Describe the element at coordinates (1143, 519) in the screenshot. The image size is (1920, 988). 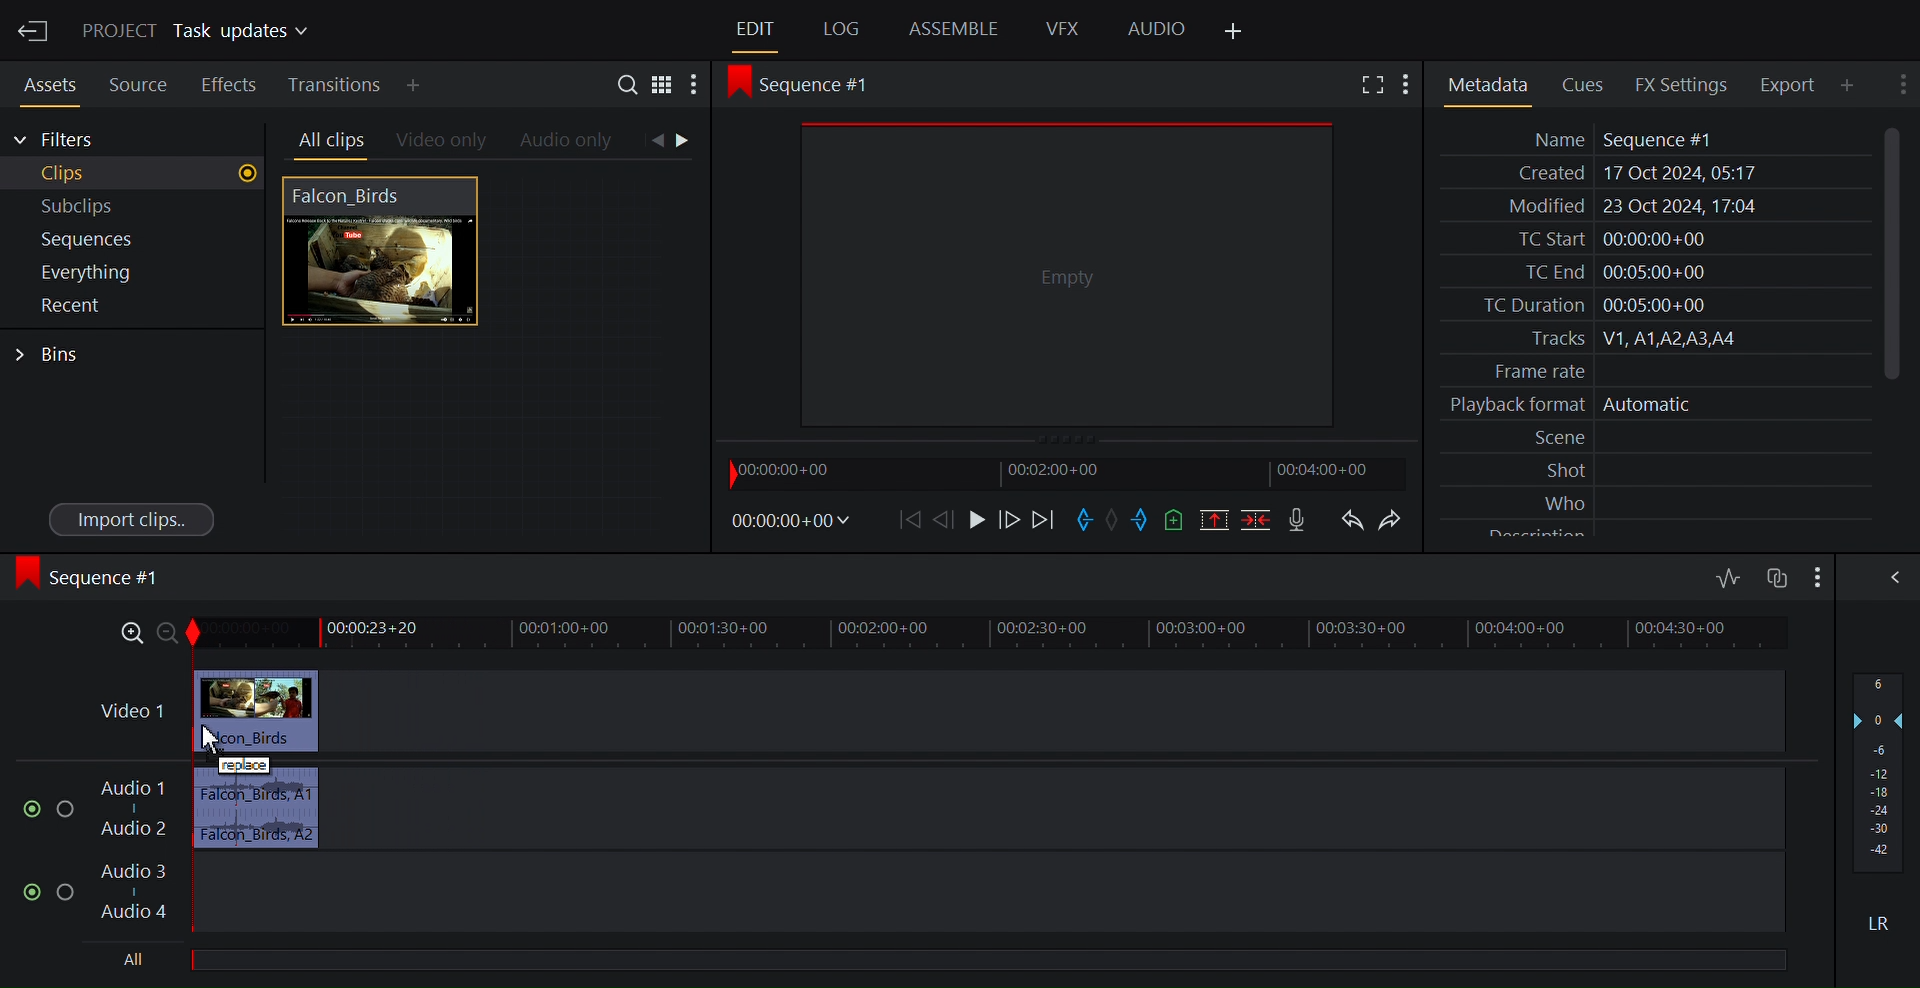
I see `Mark out` at that location.